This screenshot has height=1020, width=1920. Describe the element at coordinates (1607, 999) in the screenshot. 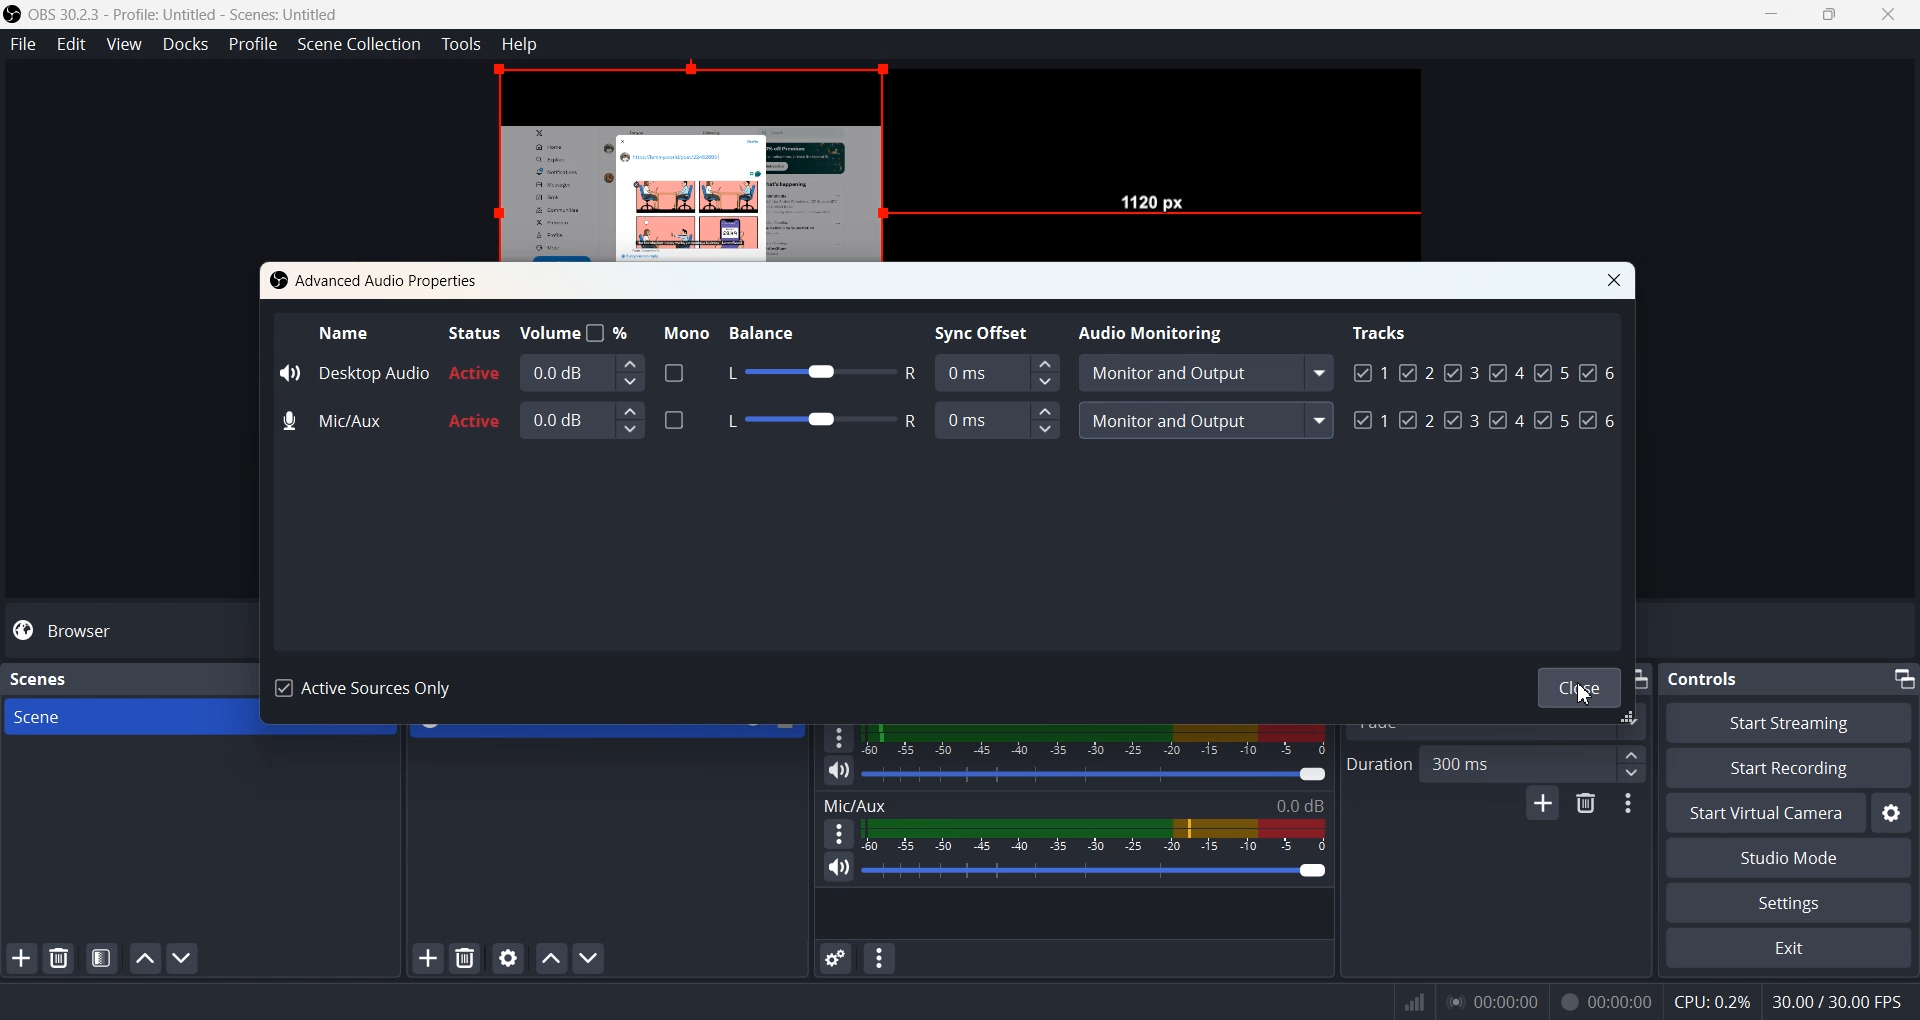

I see `00:00:00` at that location.